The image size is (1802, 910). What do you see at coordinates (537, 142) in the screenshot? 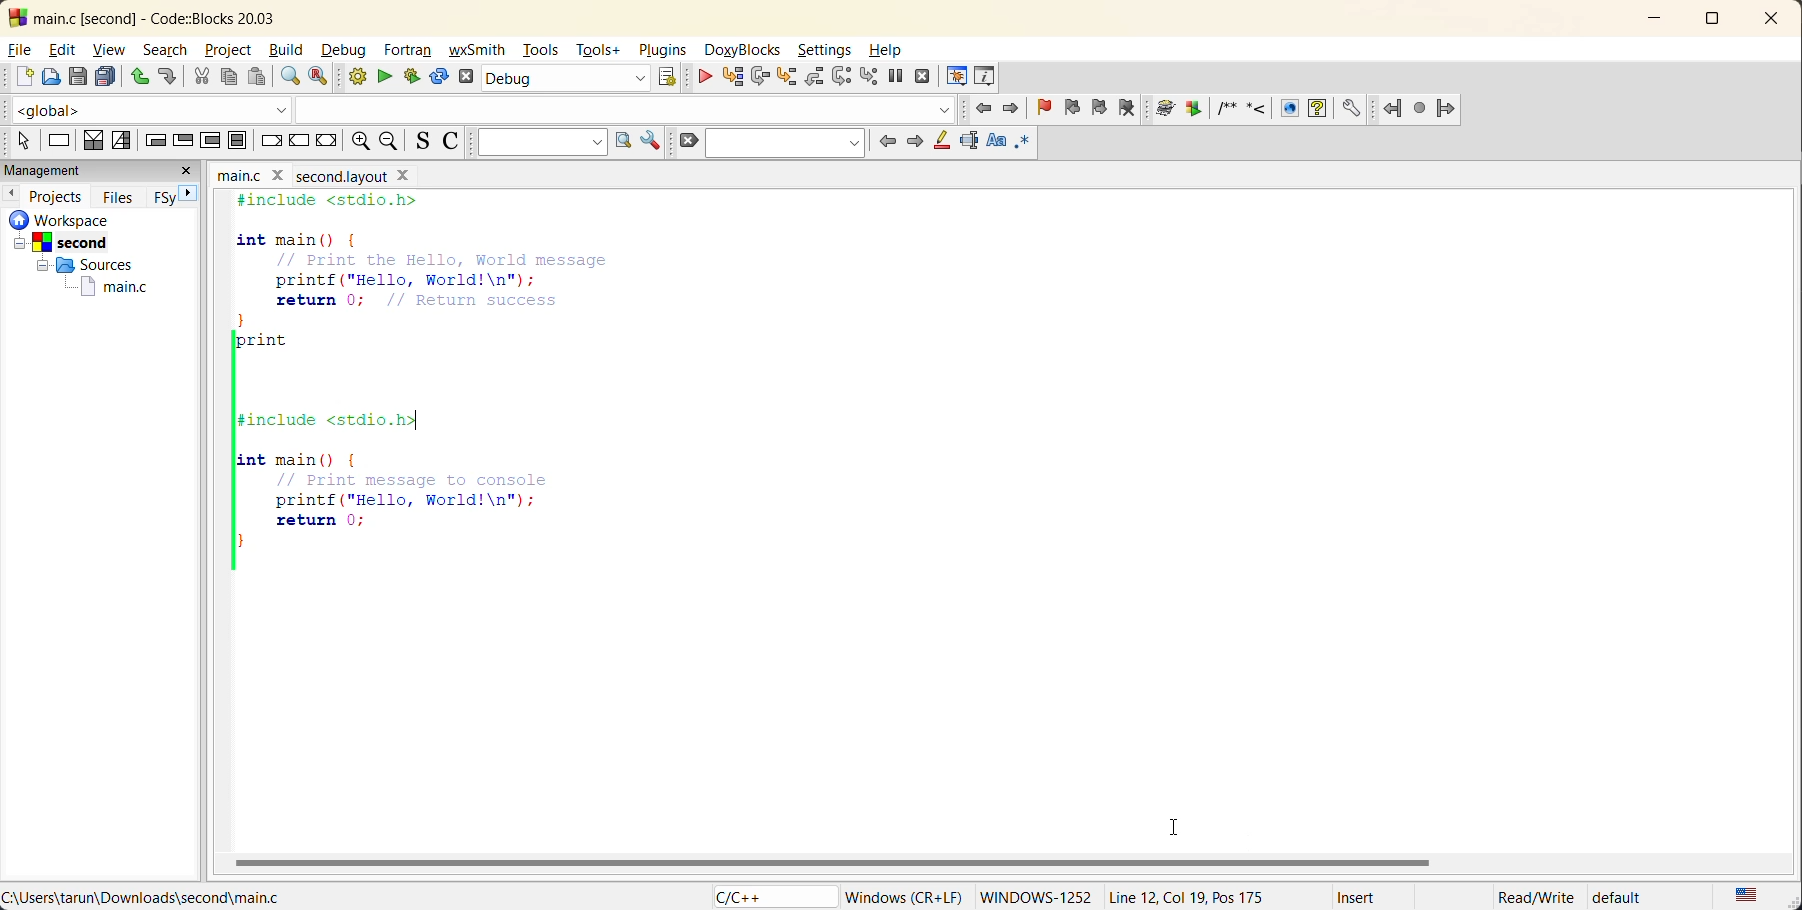
I see `text to search` at bounding box center [537, 142].